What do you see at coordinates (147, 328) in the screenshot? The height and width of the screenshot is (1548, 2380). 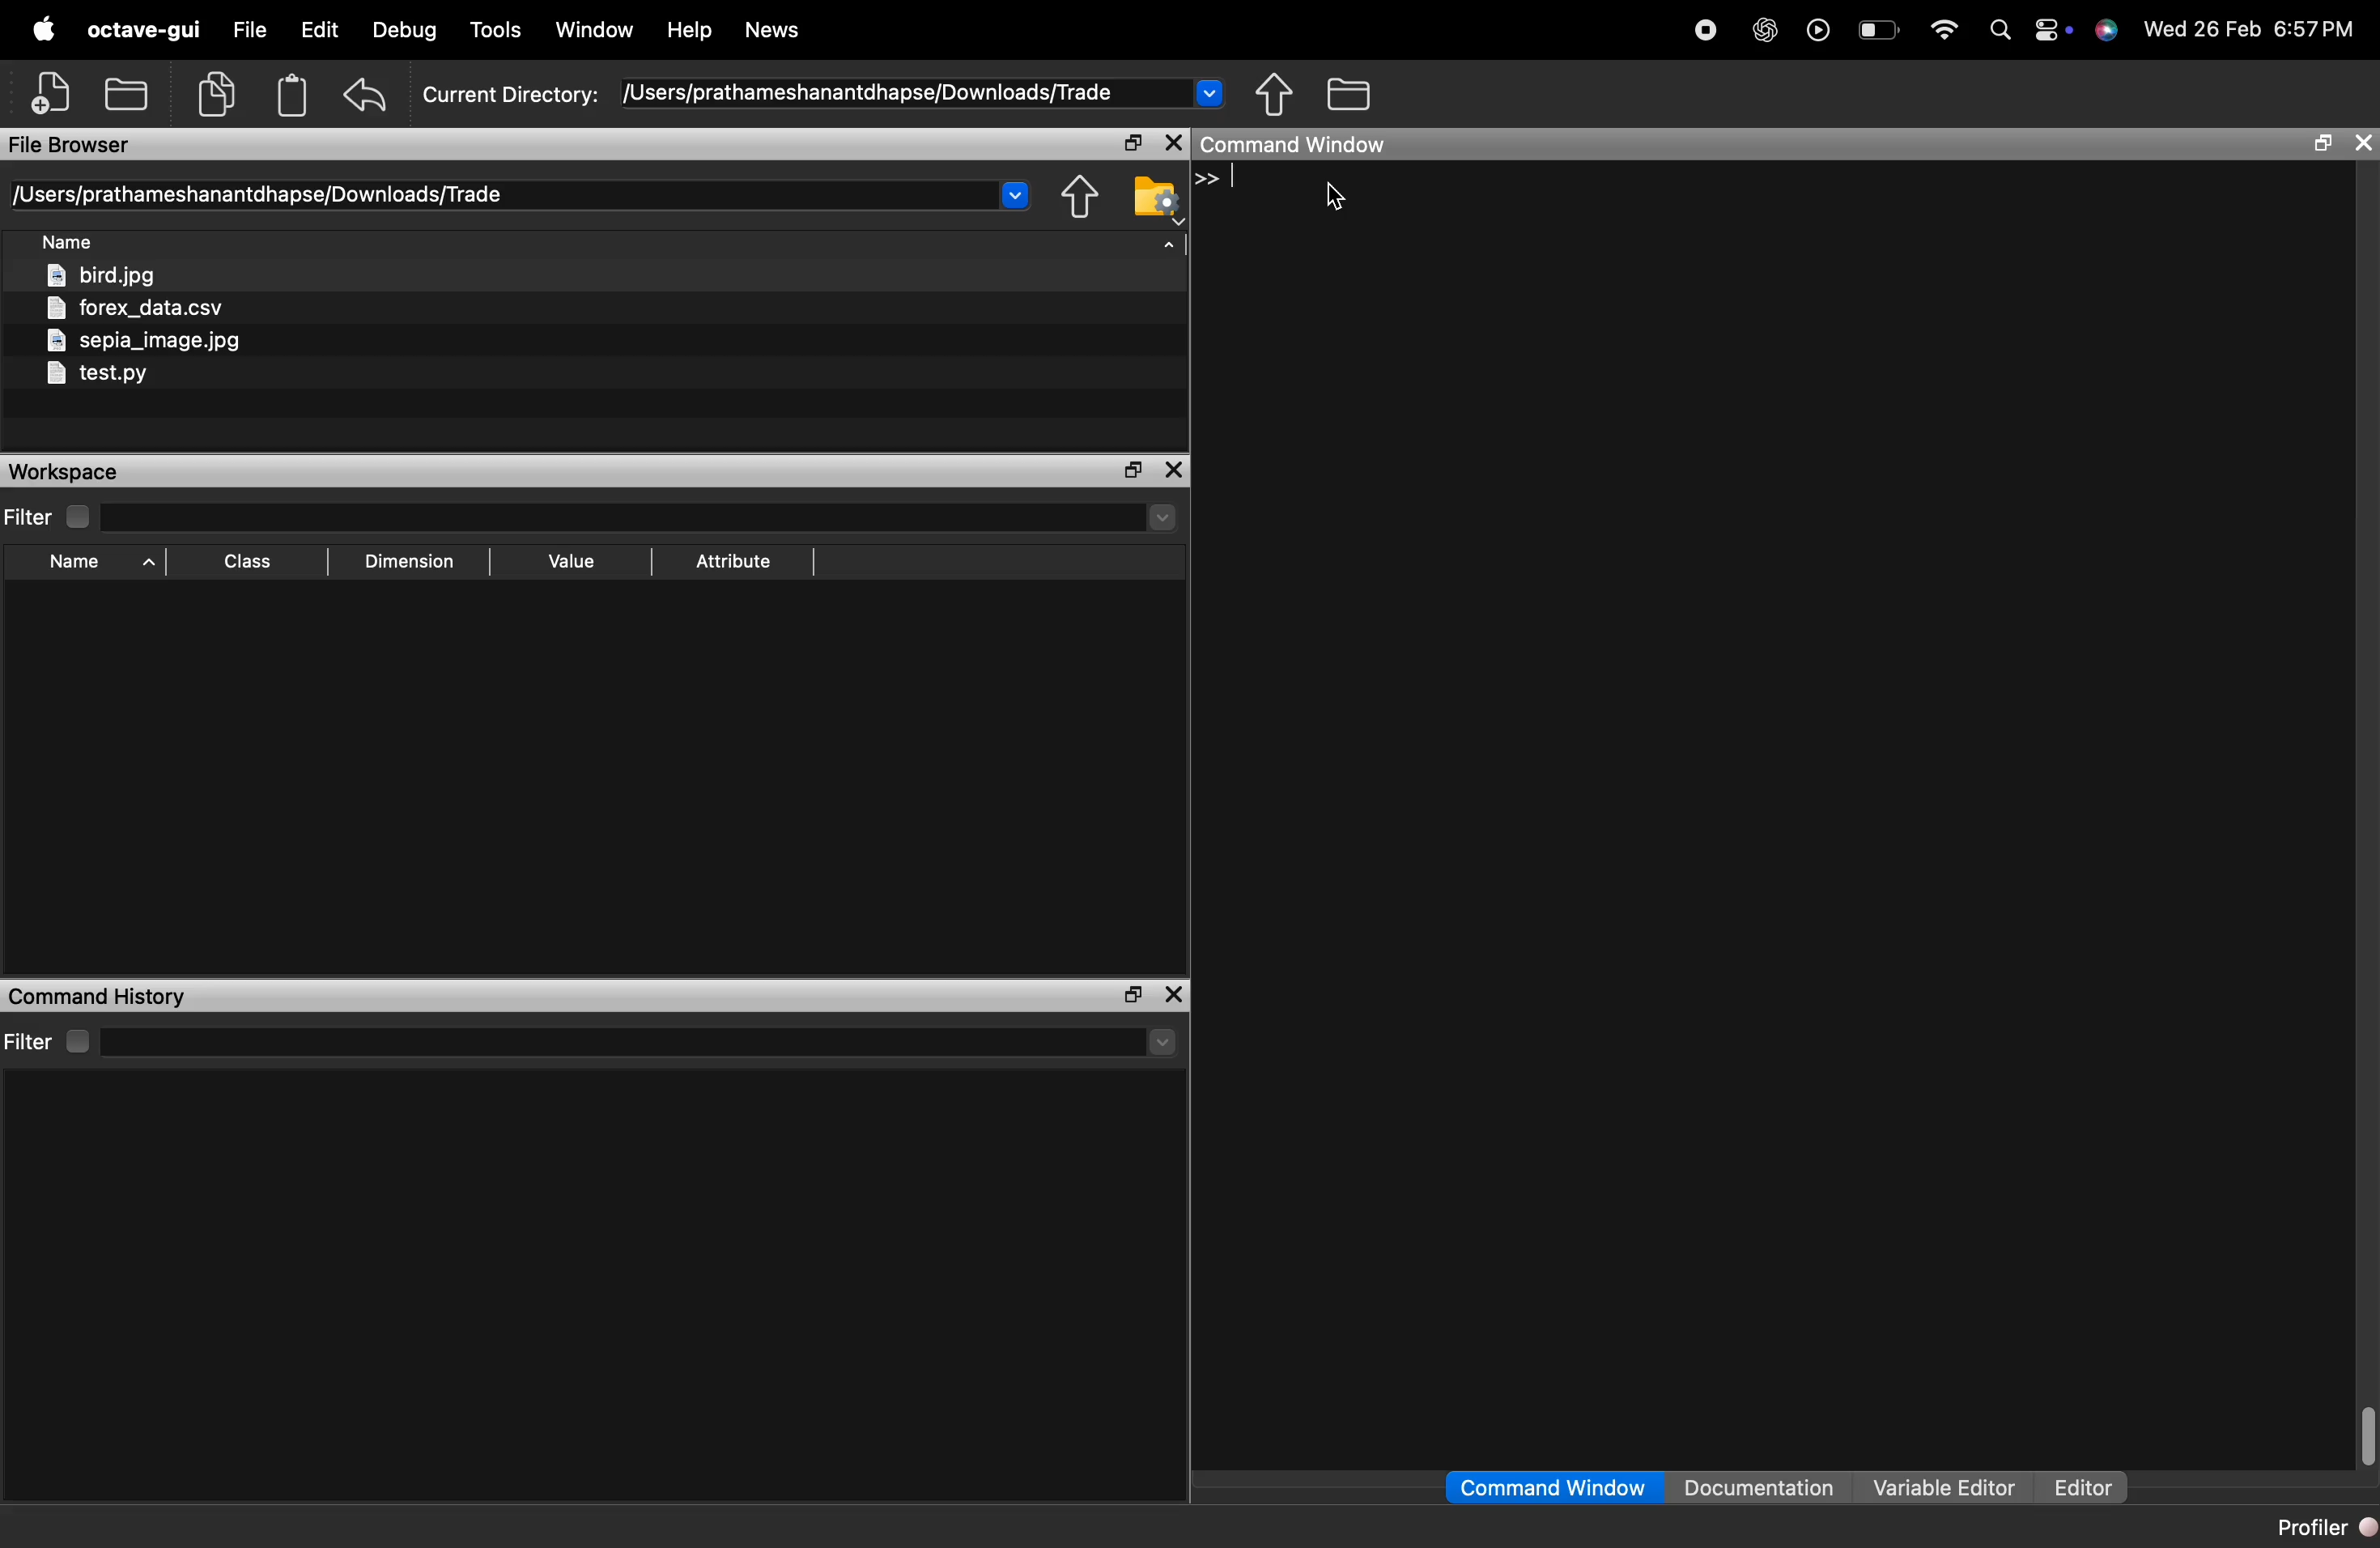 I see `files` at bounding box center [147, 328].